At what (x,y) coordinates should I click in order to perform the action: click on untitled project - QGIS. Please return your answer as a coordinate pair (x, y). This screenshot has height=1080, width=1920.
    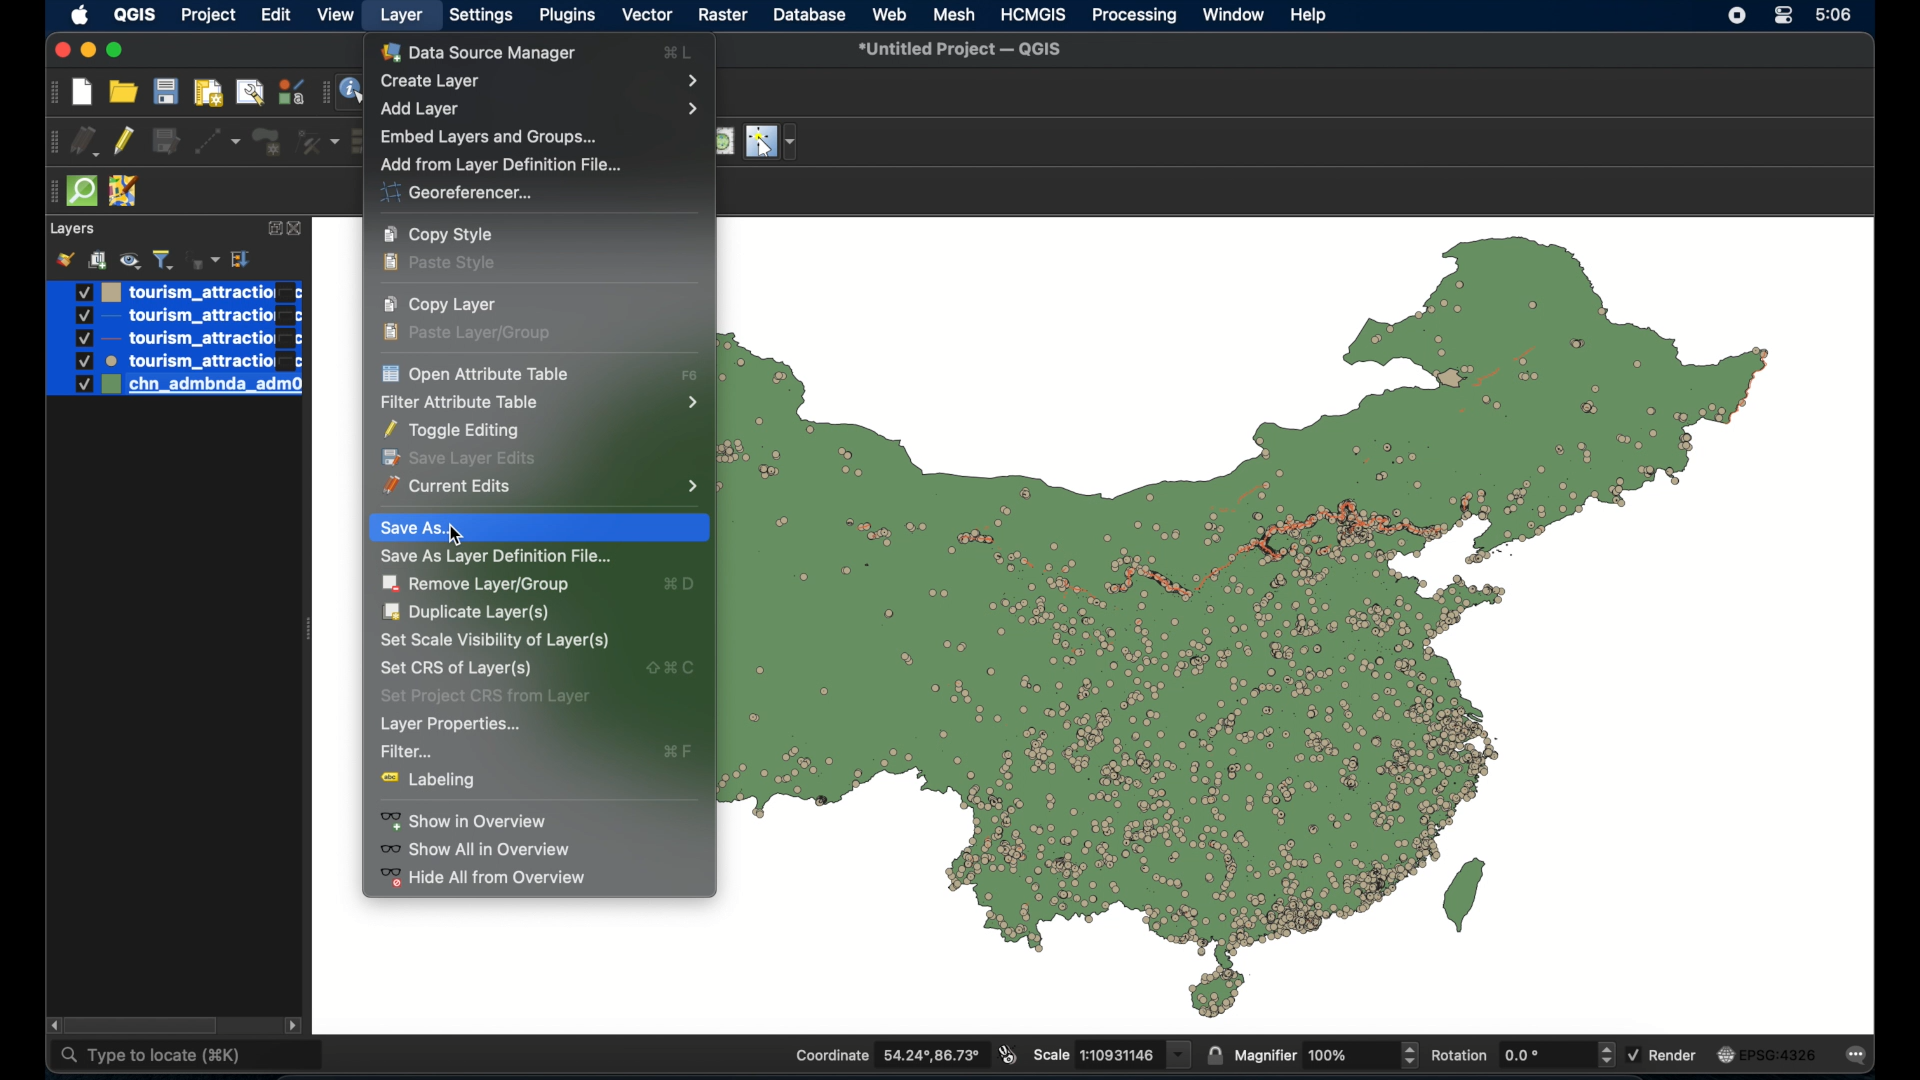
    Looking at the image, I should click on (961, 49).